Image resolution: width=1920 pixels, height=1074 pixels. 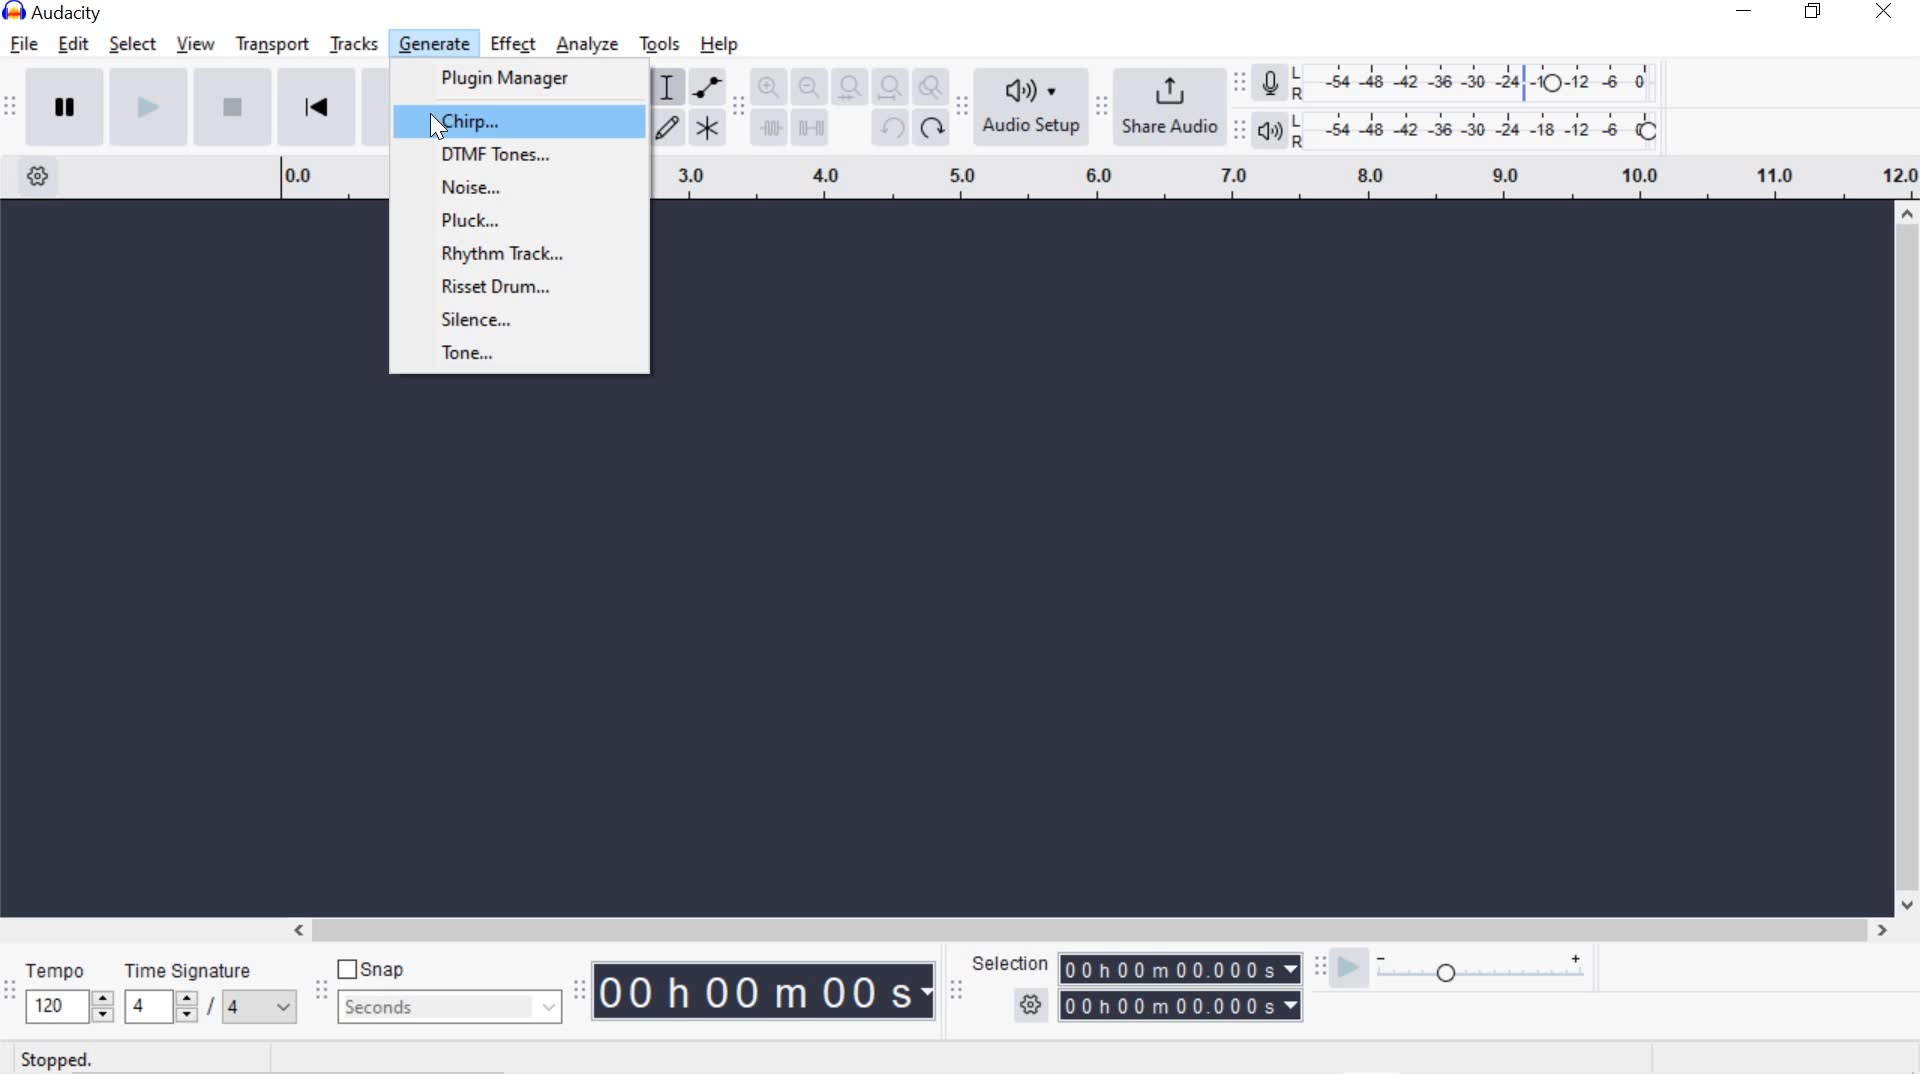 I want to click on time selection, so click(x=956, y=994).